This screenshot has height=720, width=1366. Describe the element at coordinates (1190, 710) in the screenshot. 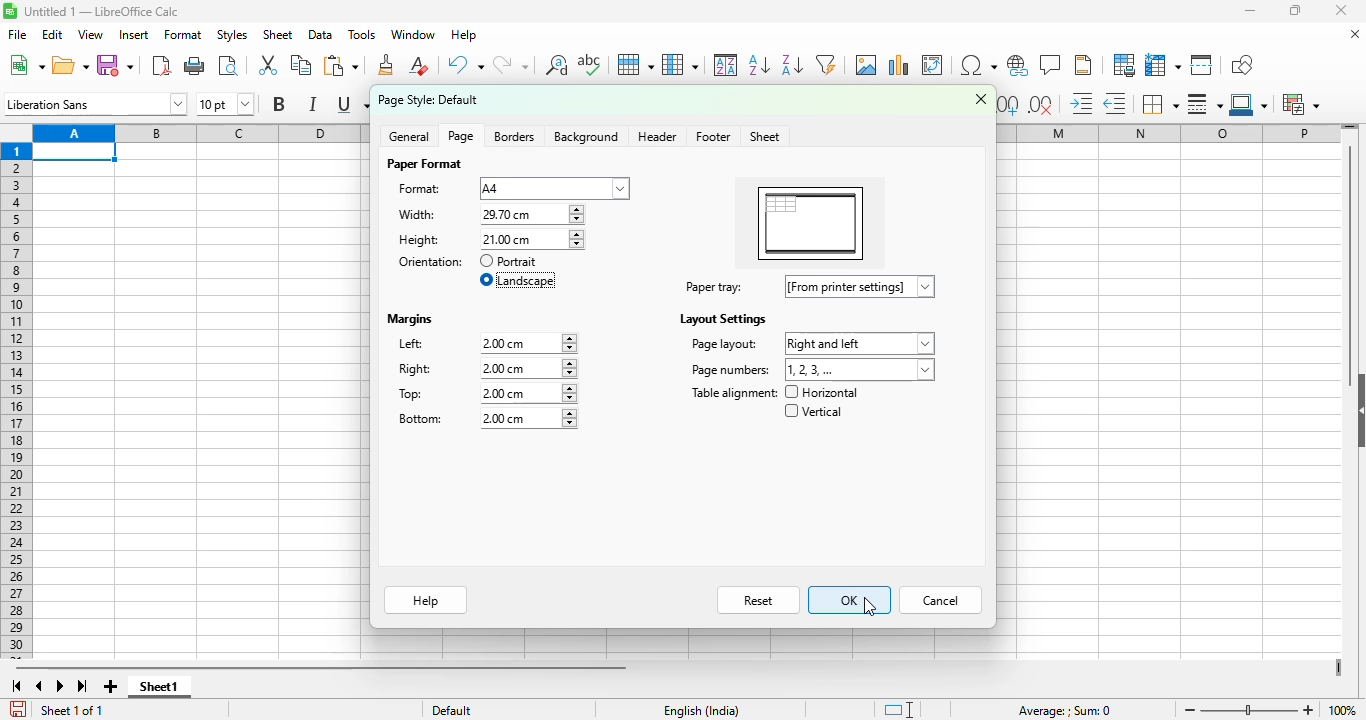

I see `zoom out` at that location.